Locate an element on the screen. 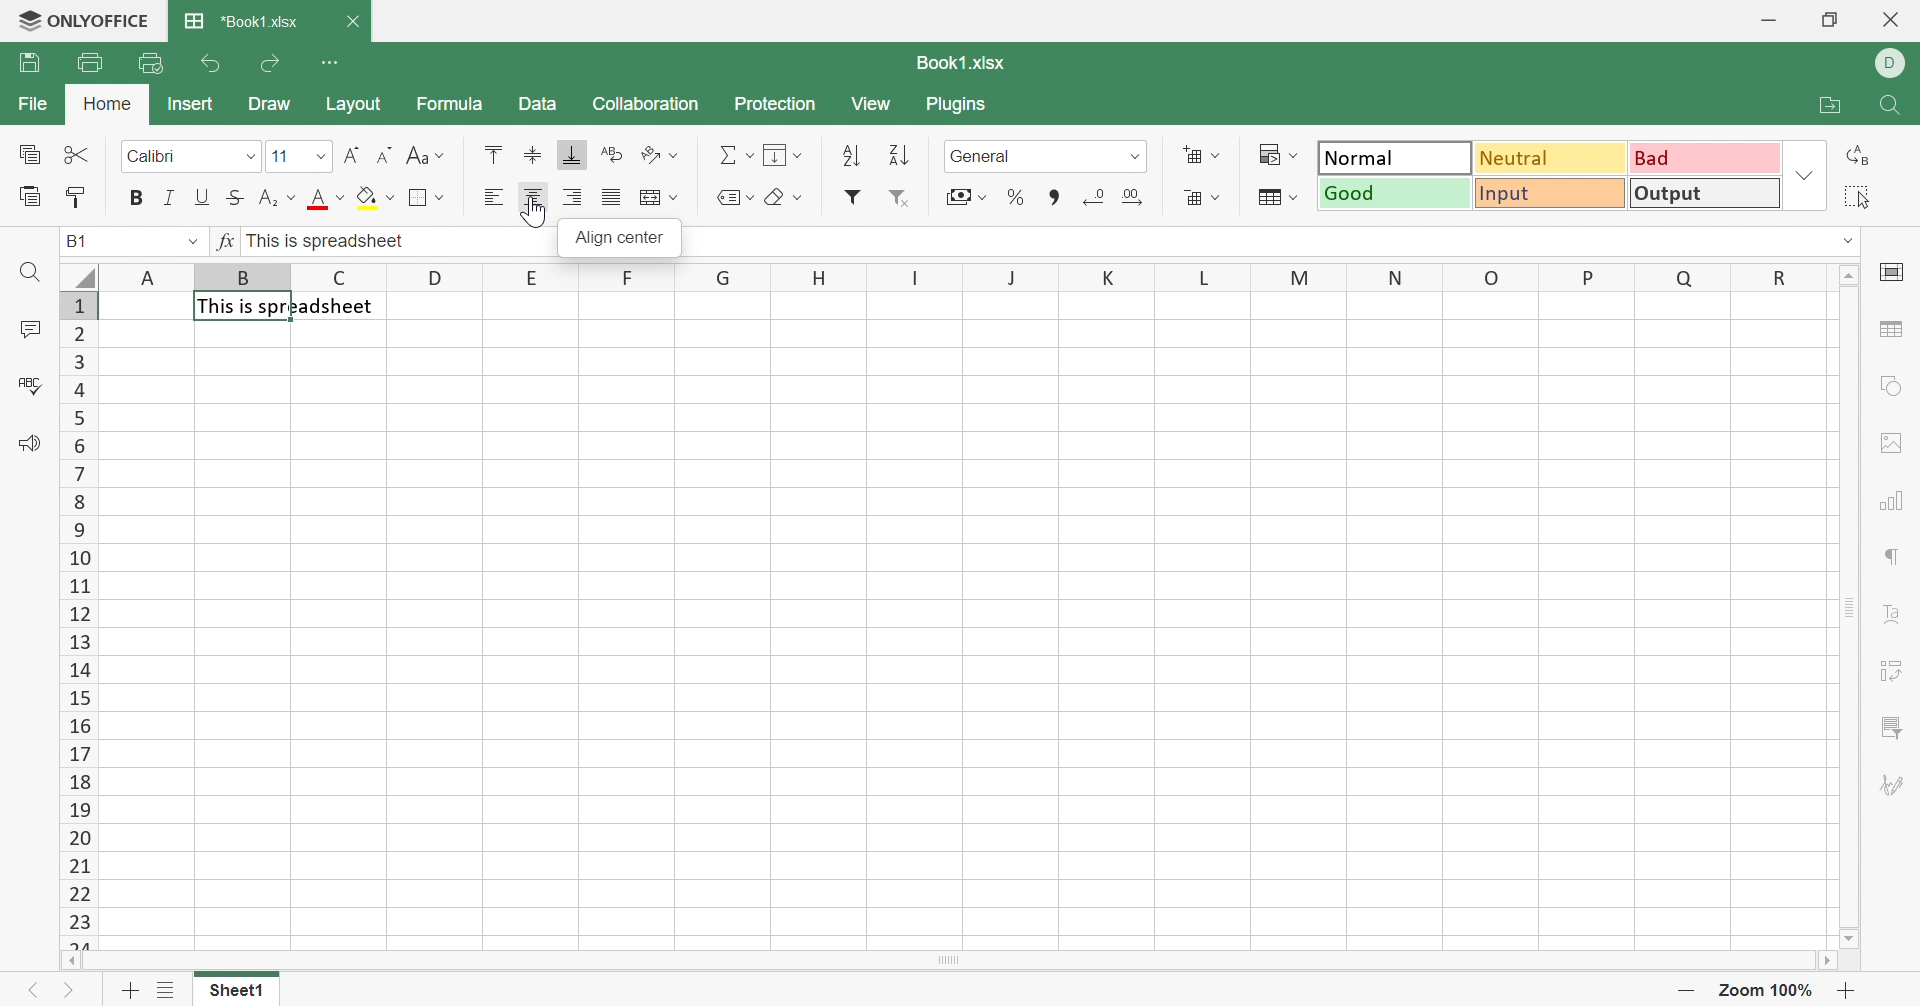 Image resolution: width=1920 pixels, height=1006 pixels. Align Center is located at coordinates (533, 198).